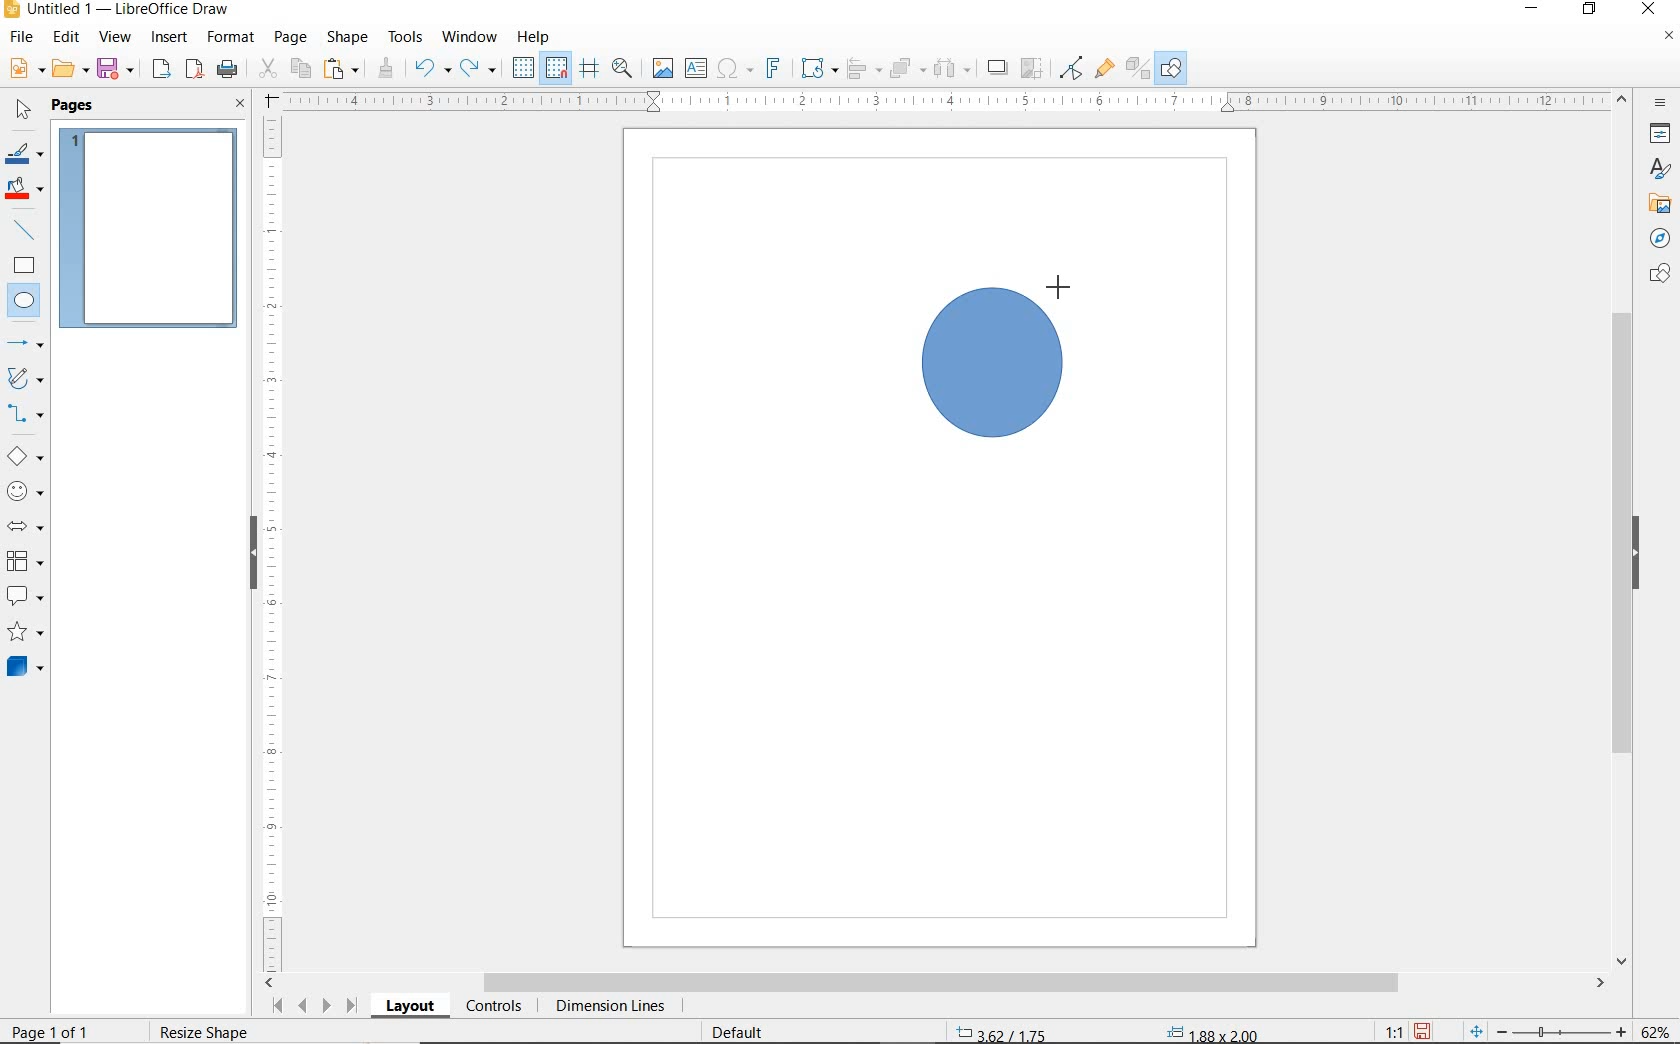 This screenshot has height=1044, width=1680. What do you see at coordinates (607, 1008) in the screenshot?
I see `DIMENSION LINES` at bounding box center [607, 1008].